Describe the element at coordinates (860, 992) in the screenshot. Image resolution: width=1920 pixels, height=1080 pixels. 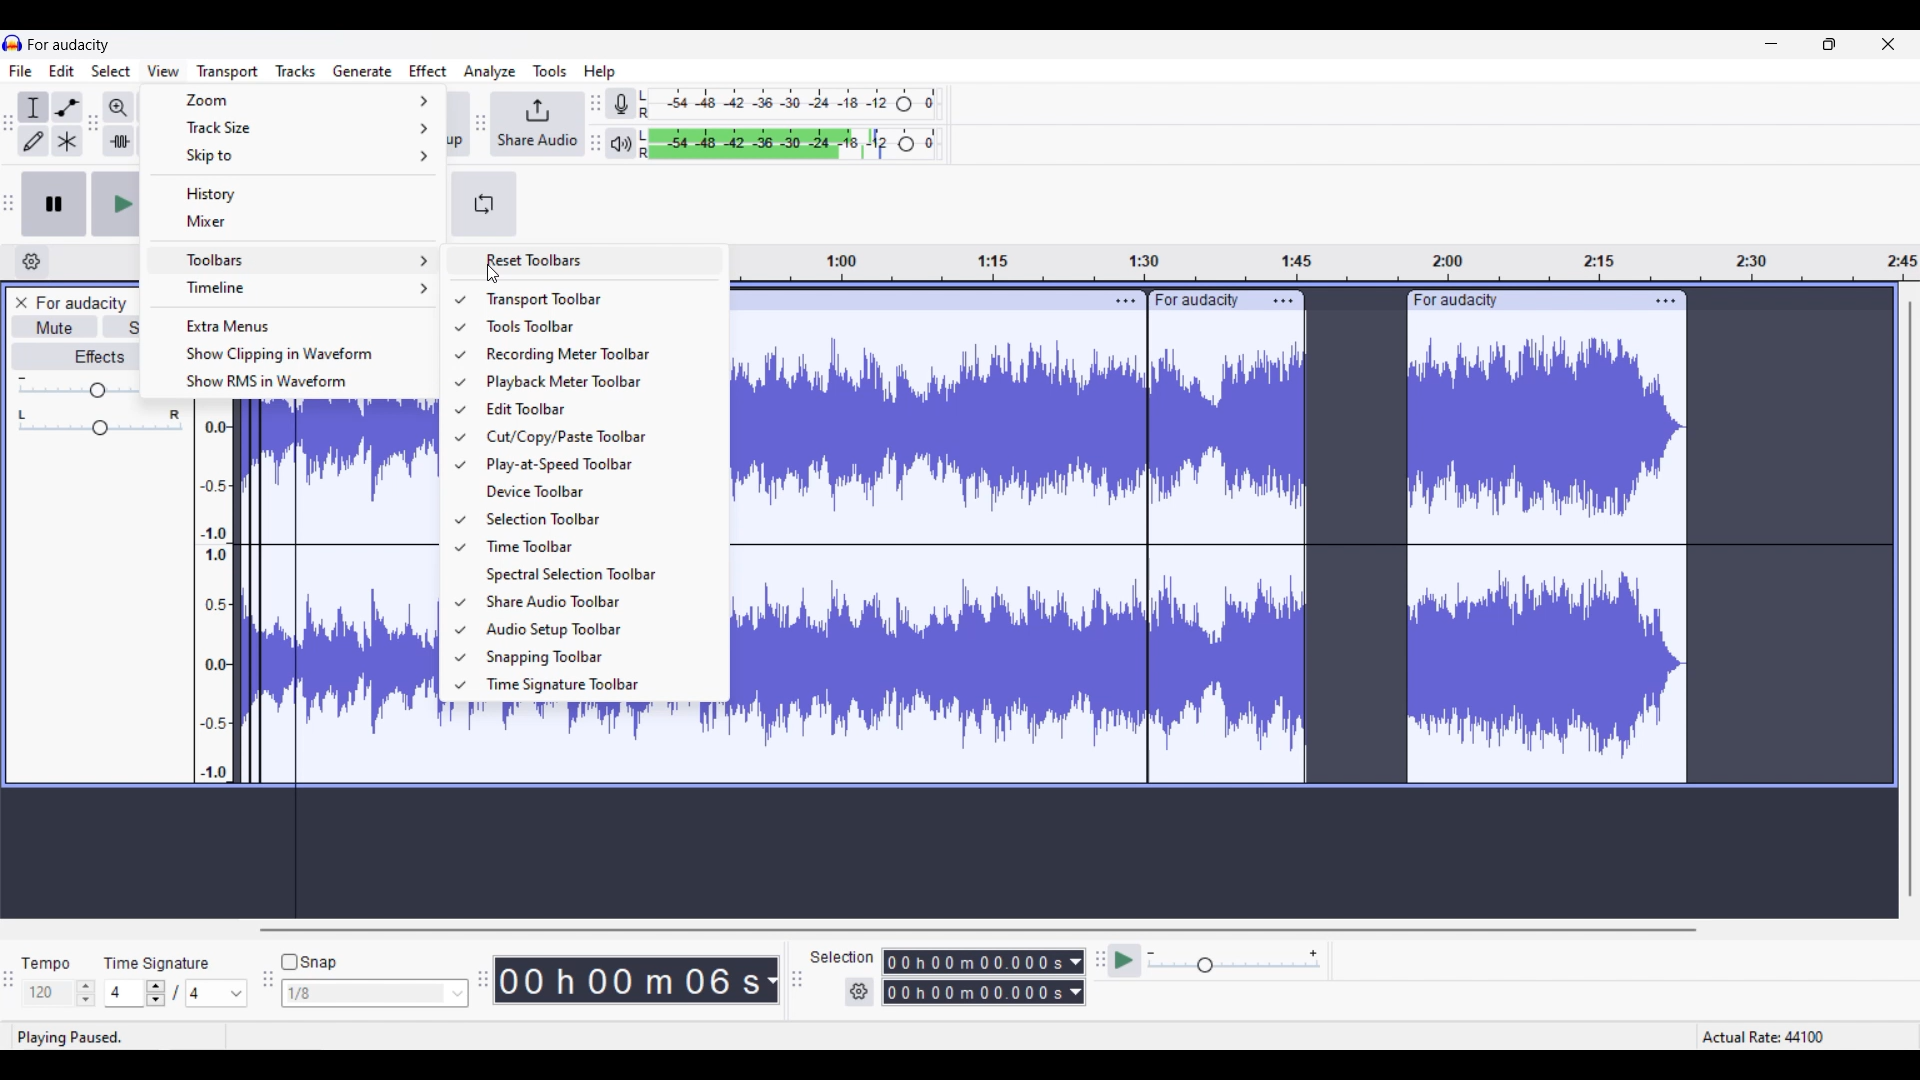
I see `Selection settings` at that location.